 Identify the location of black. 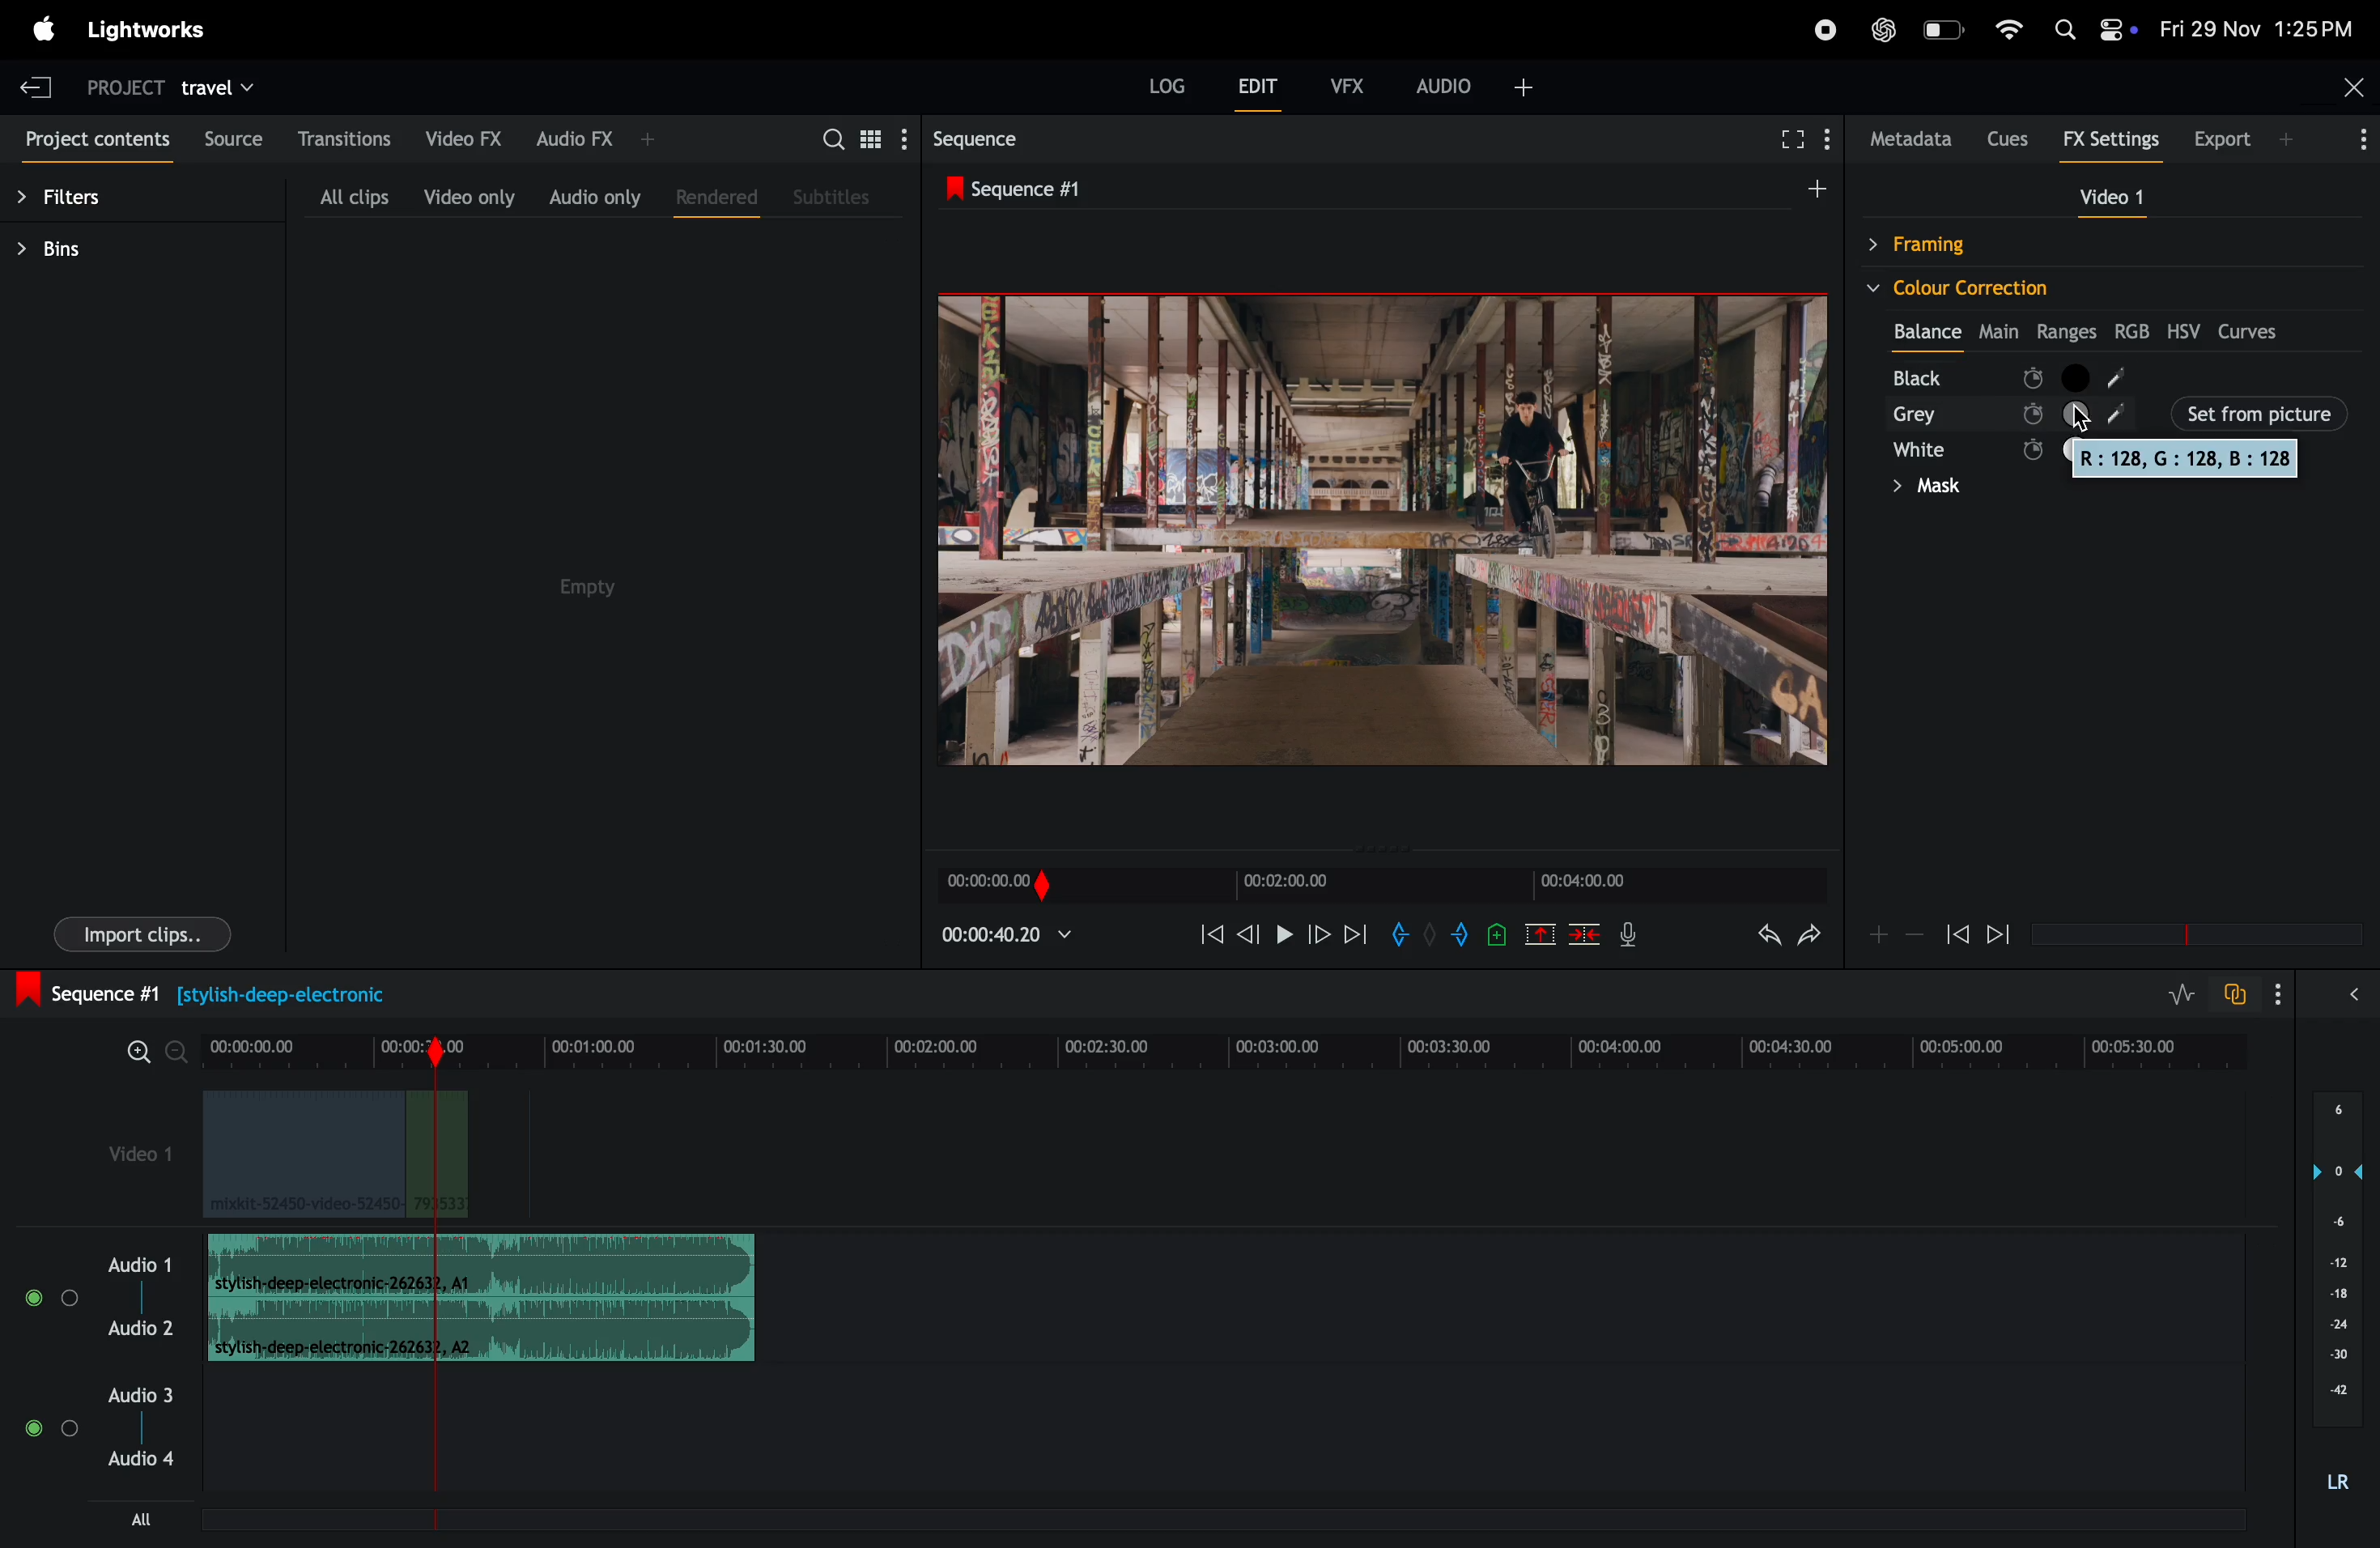
(1925, 376).